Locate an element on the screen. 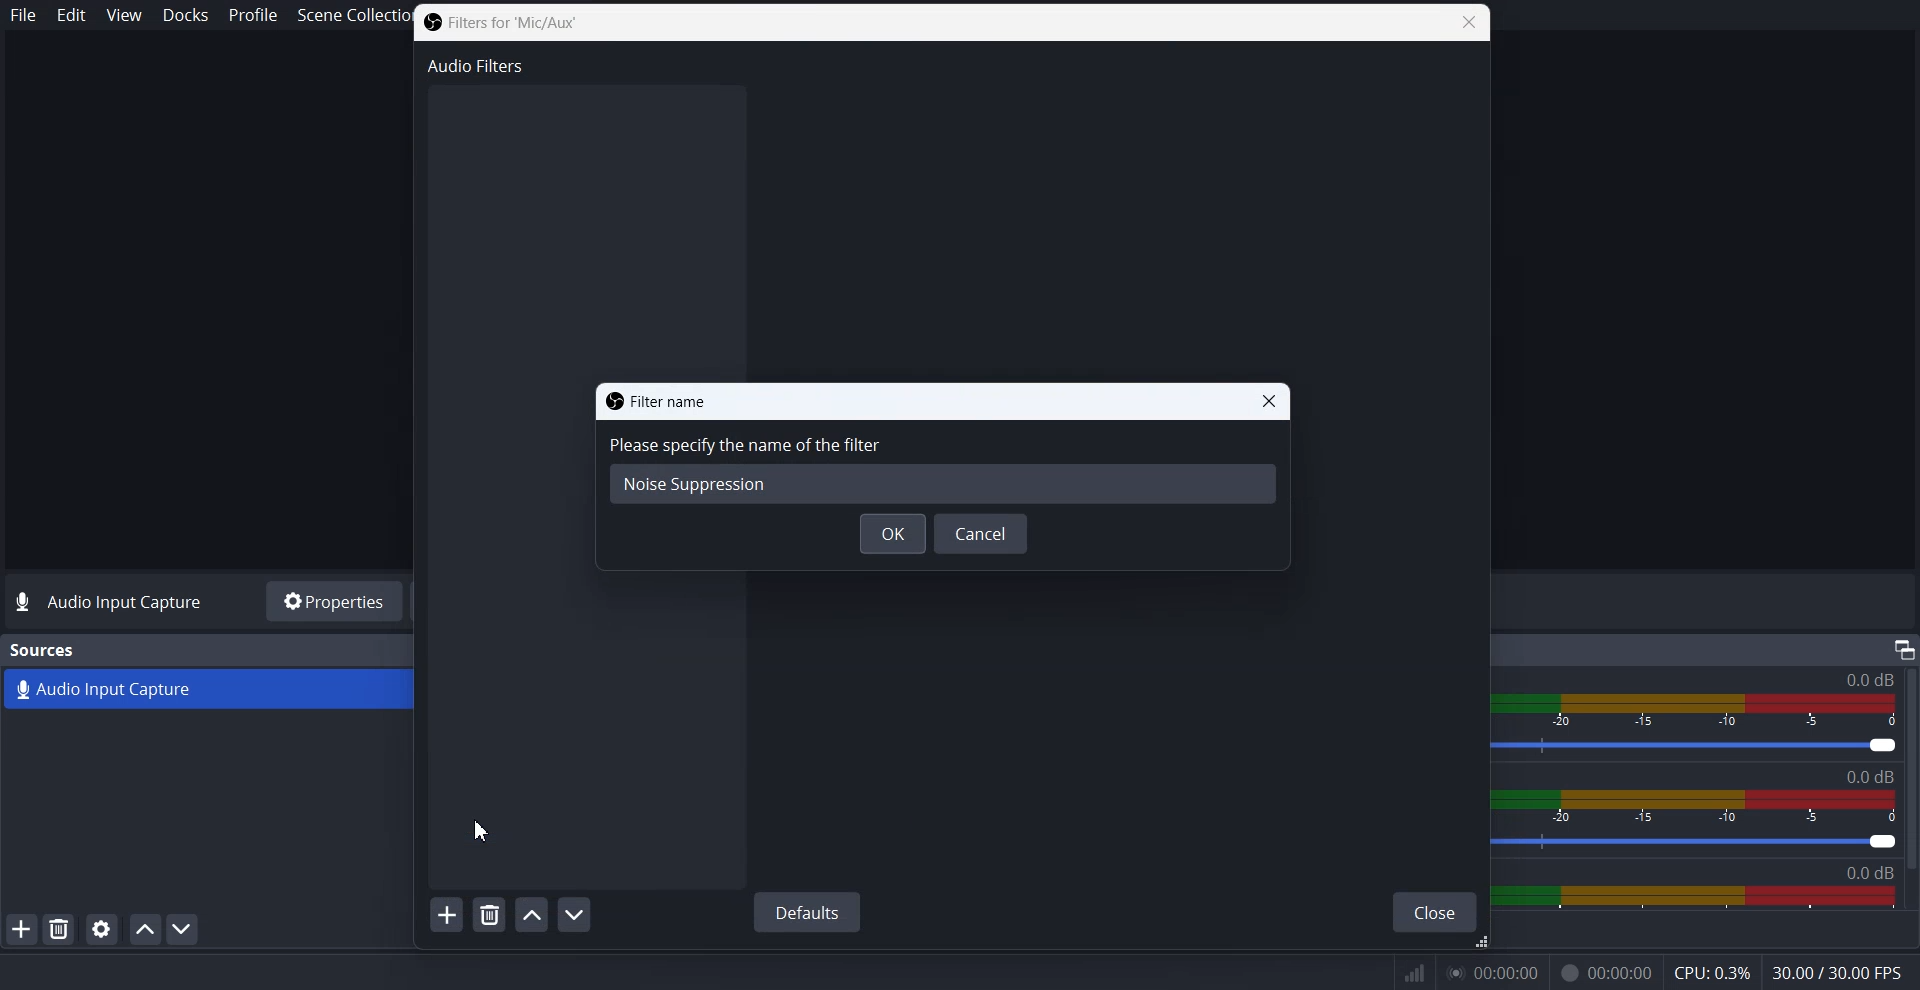 This screenshot has height=990, width=1920. Add Filters is located at coordinates (447, 914).